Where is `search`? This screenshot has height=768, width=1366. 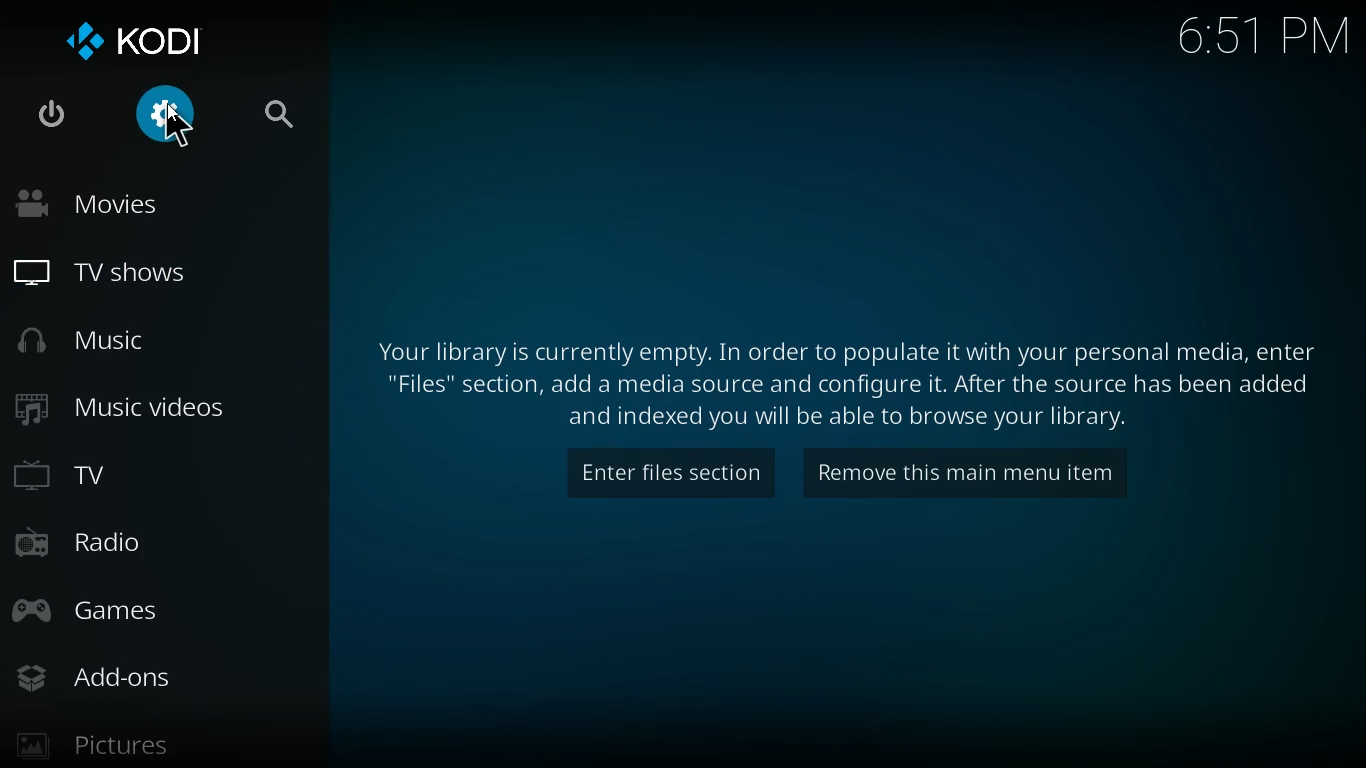
search is located at coordinates (278, 120).